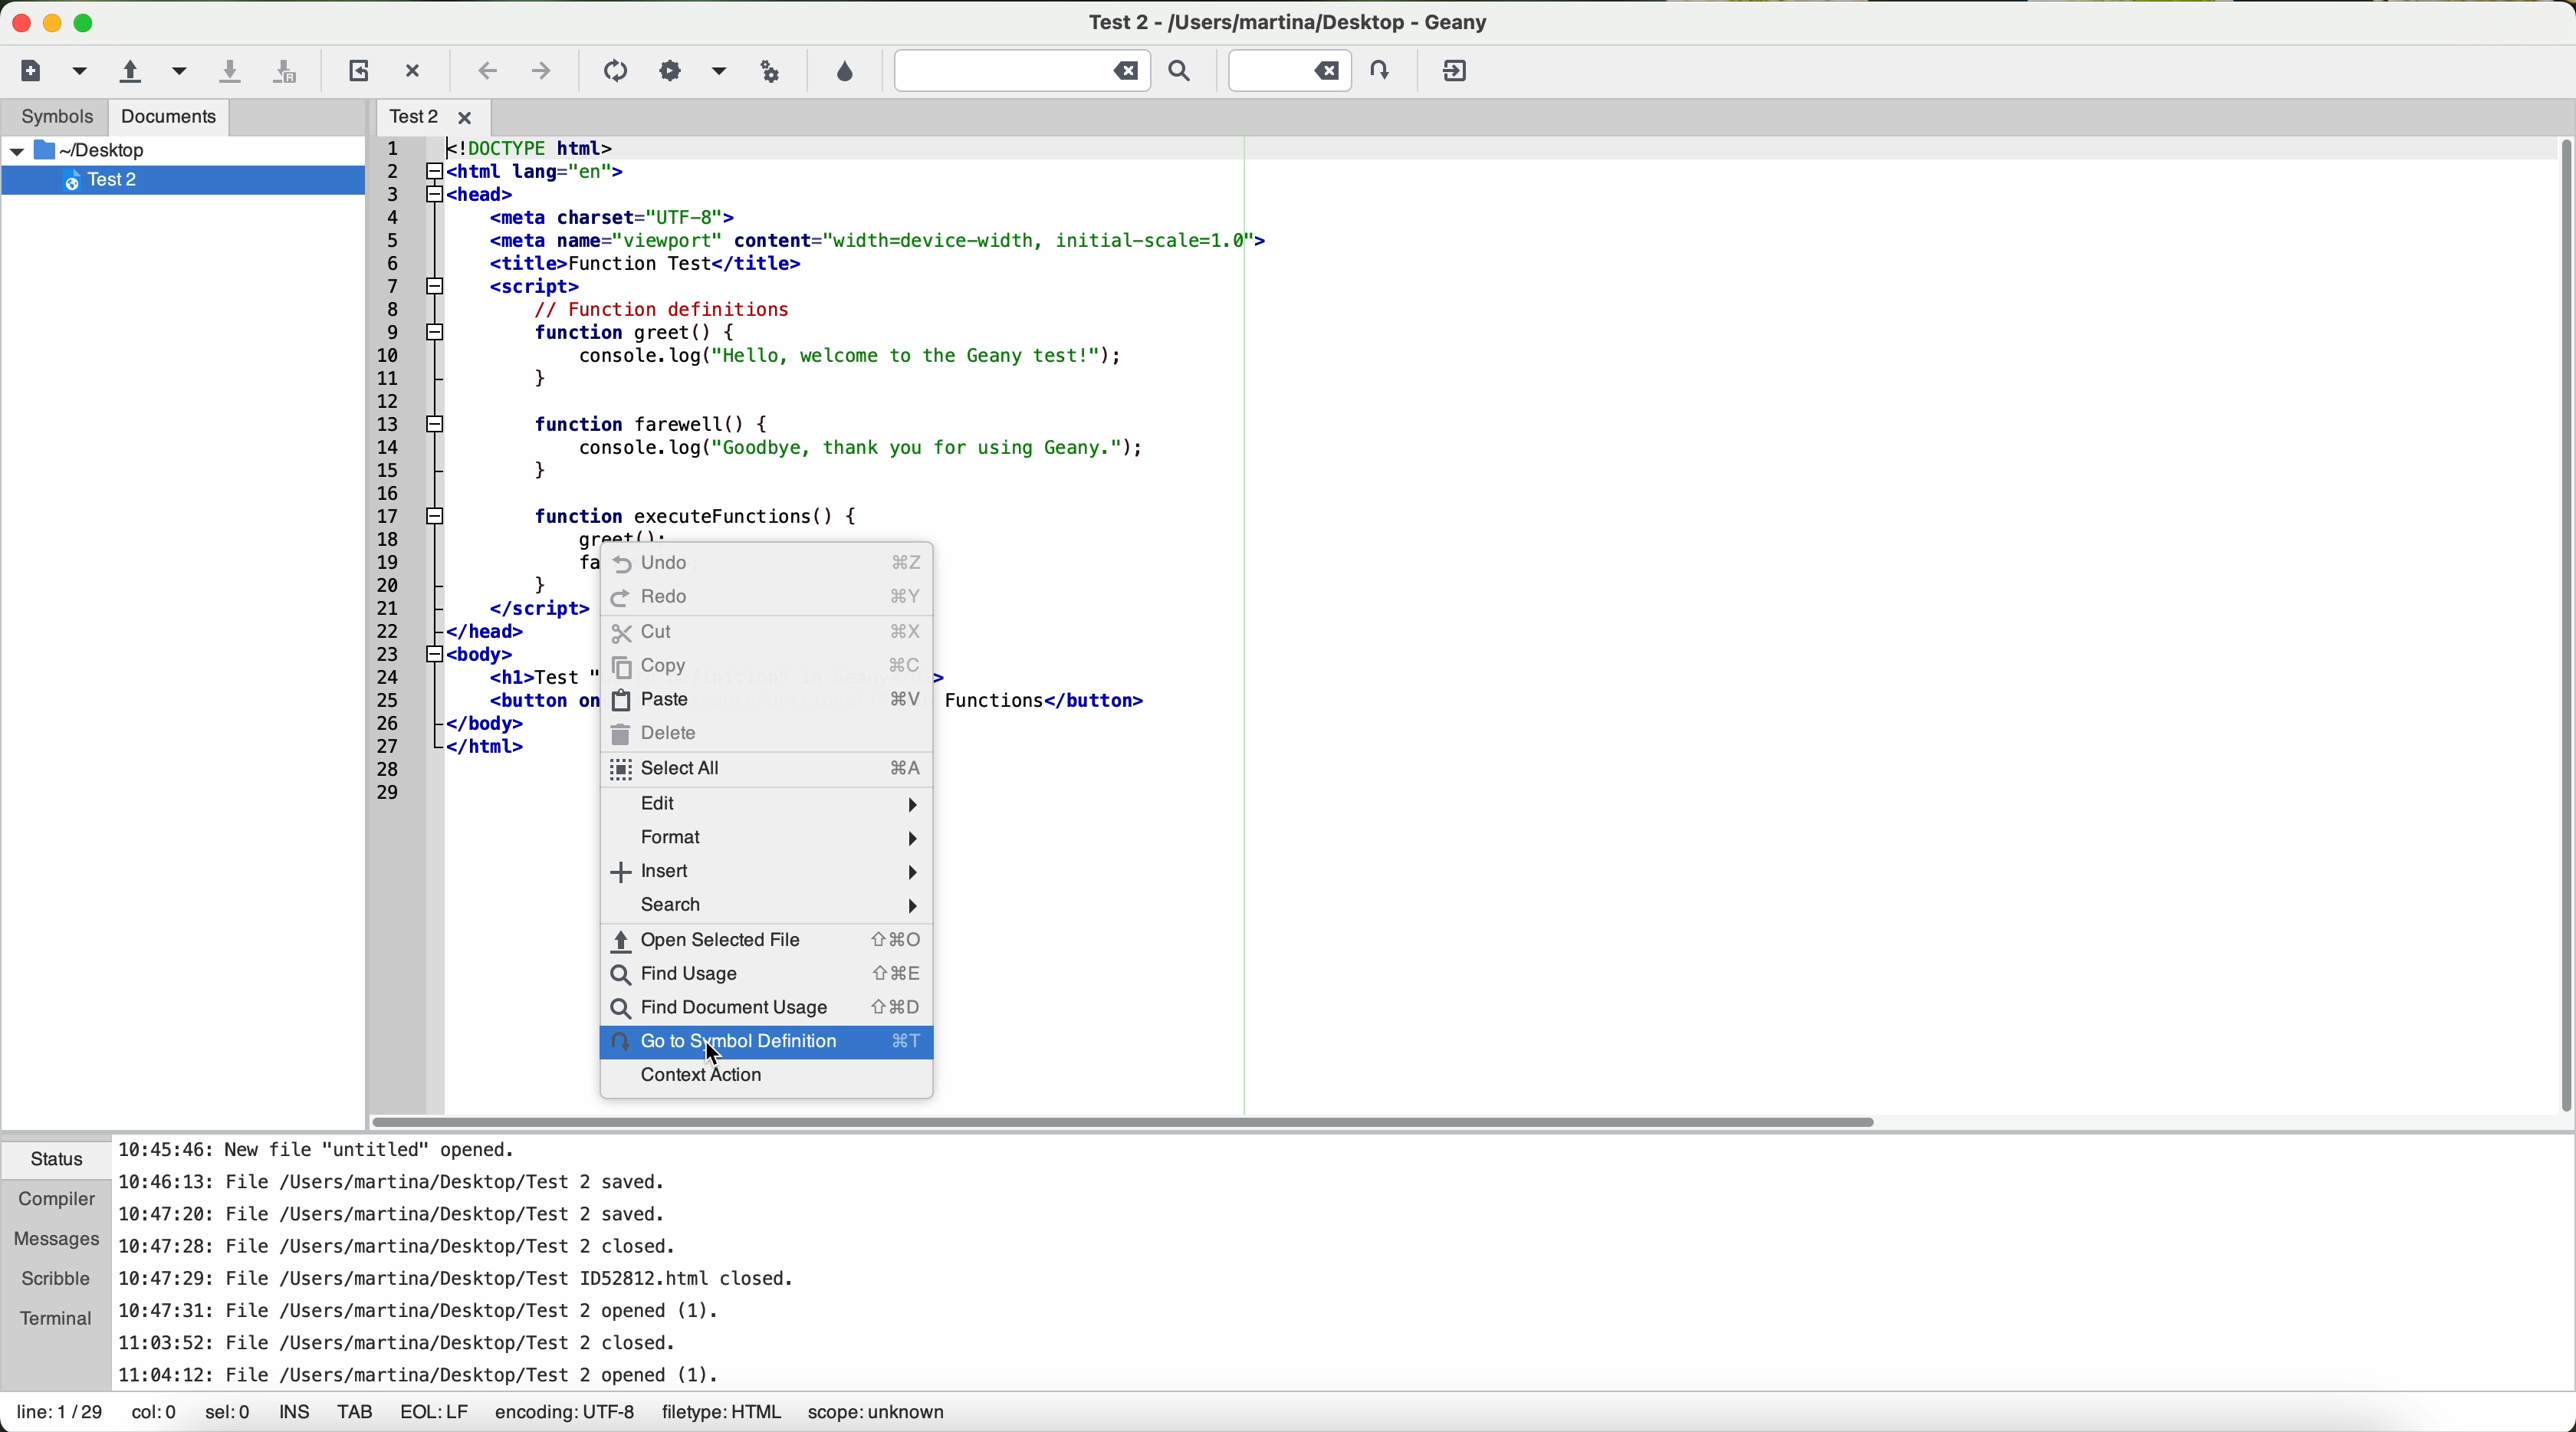 The width and height of the screenshot is (2576, 1432). What do you see at coordinates (489, 76) in the screenshot?
I see `navigate back` at bounding box center [489, 76].